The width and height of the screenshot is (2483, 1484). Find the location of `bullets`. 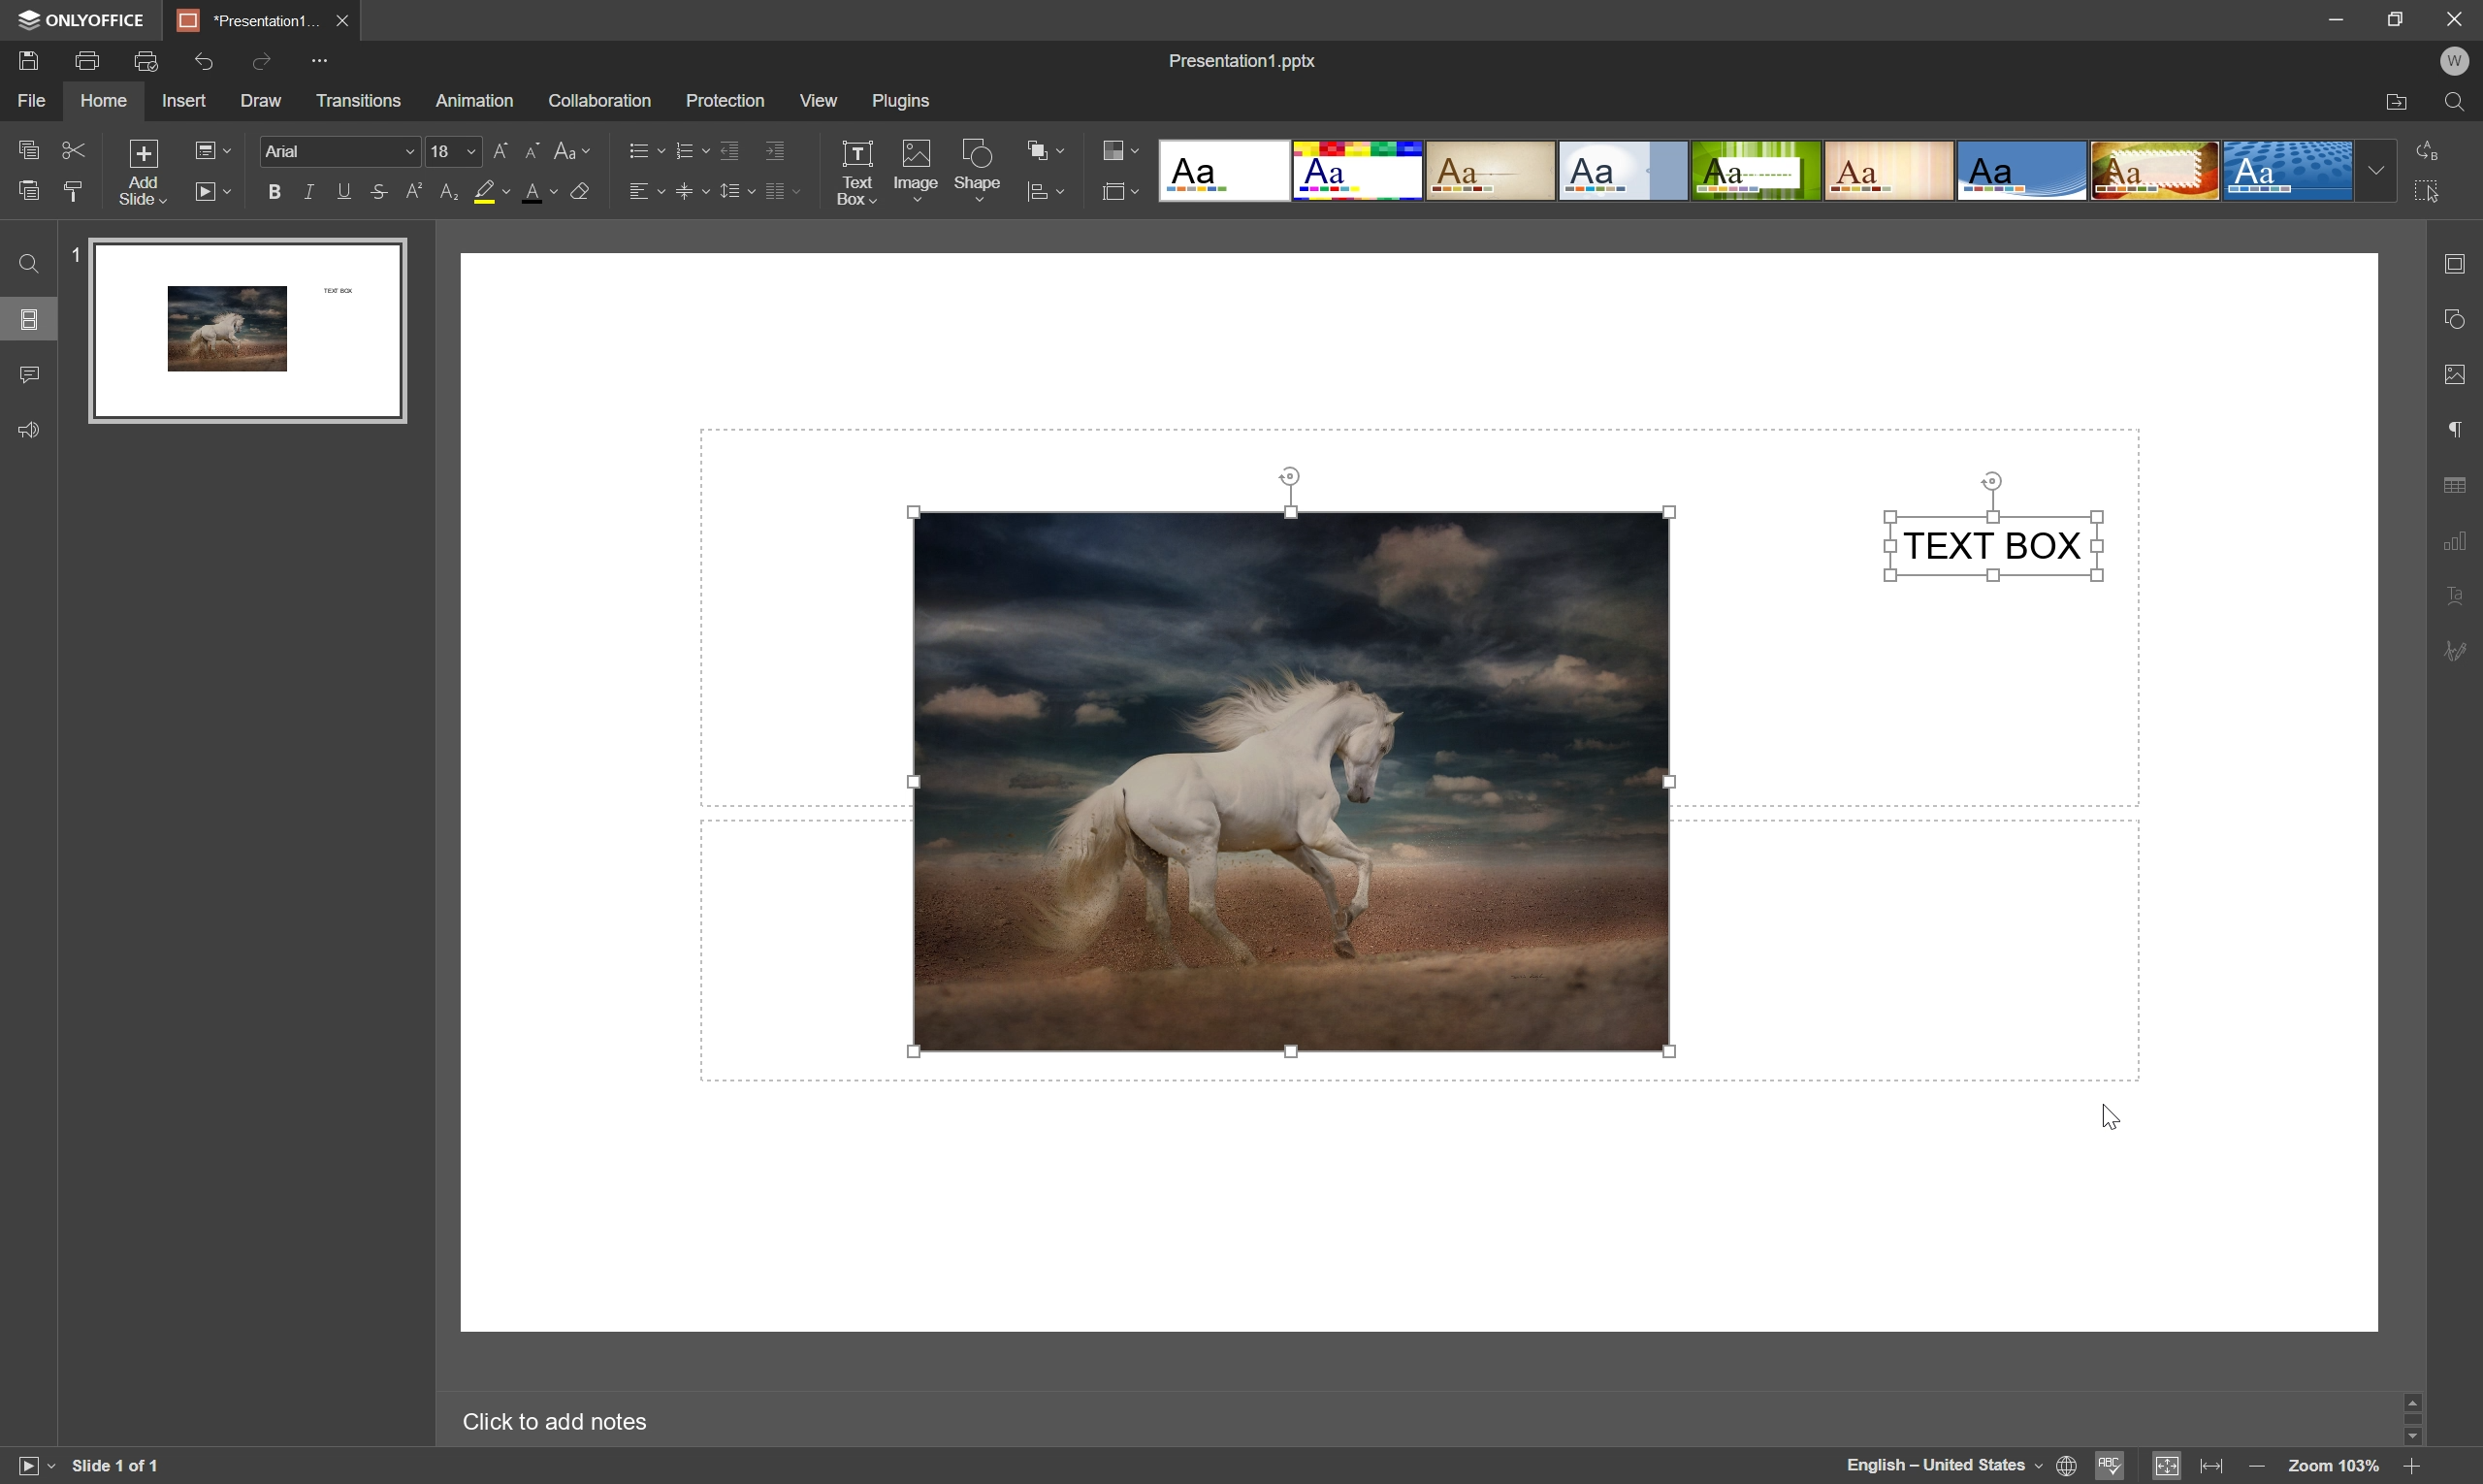

bullets is located at coordinates (643, 149).